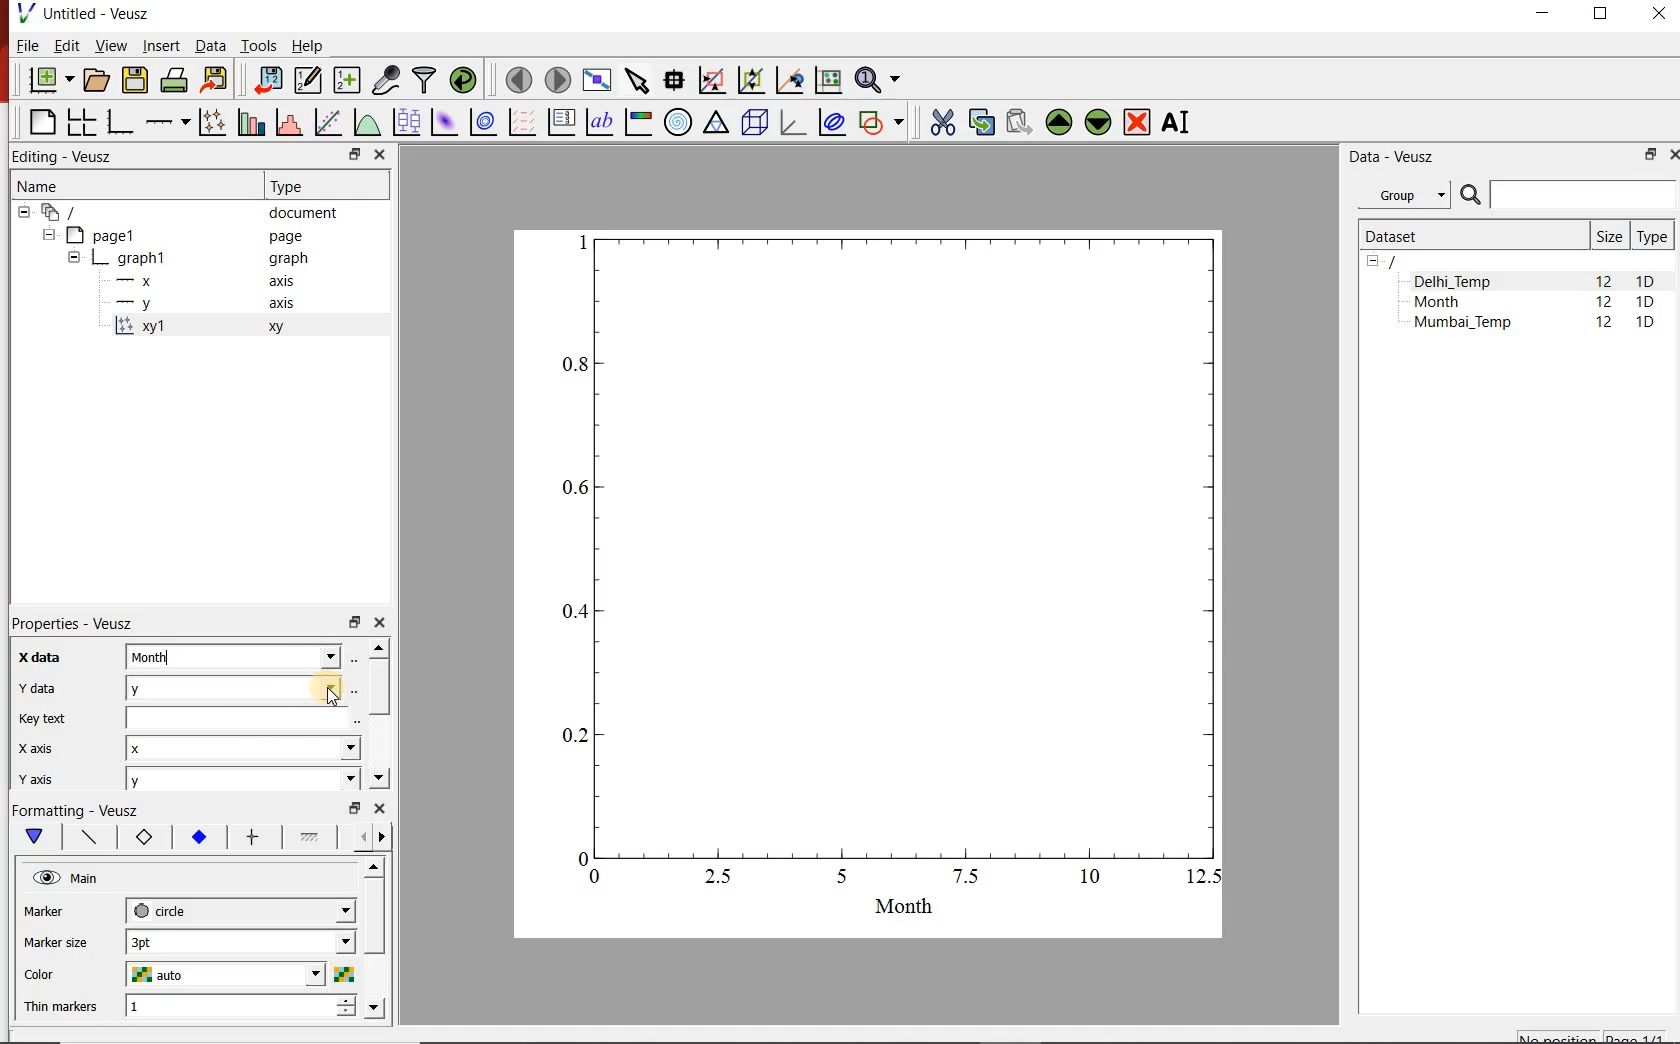 This screenshot has height=1044, width=1680. What do you see at coordinates (80, 809) in the screenshot?
I see `Formatting - Veusz` at bounding box center [80, 809].